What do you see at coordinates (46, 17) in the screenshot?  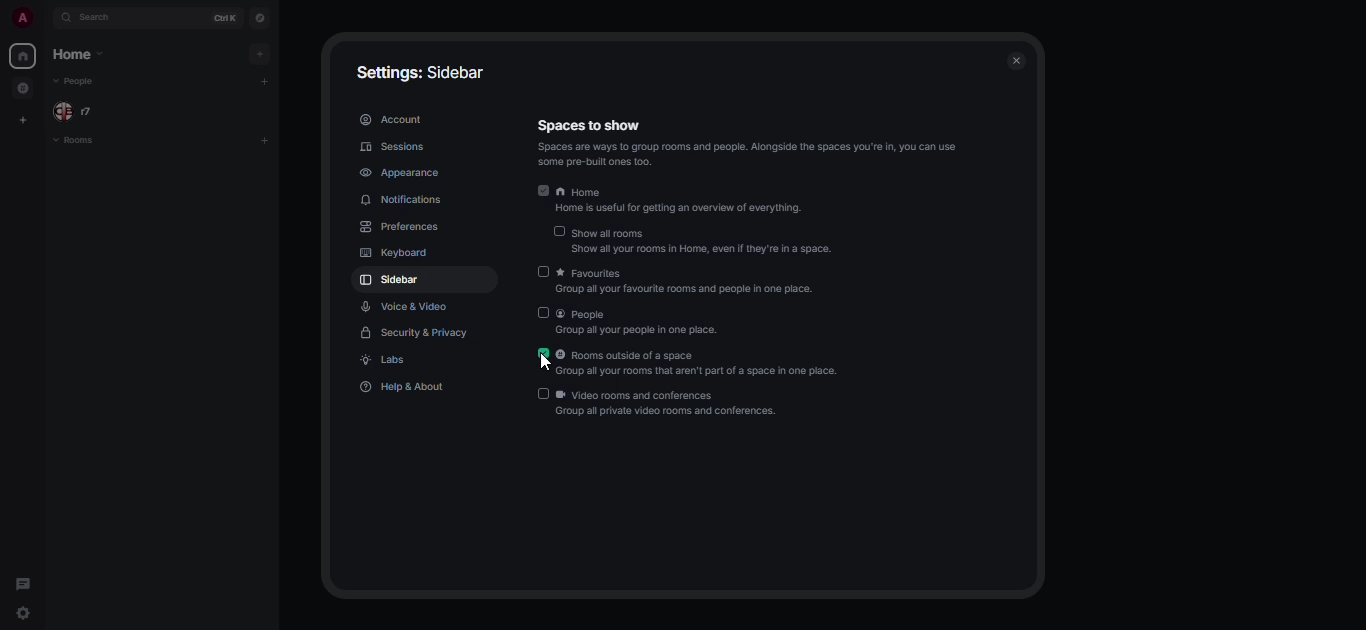 I see `expand` at bounding box center [46, 17].